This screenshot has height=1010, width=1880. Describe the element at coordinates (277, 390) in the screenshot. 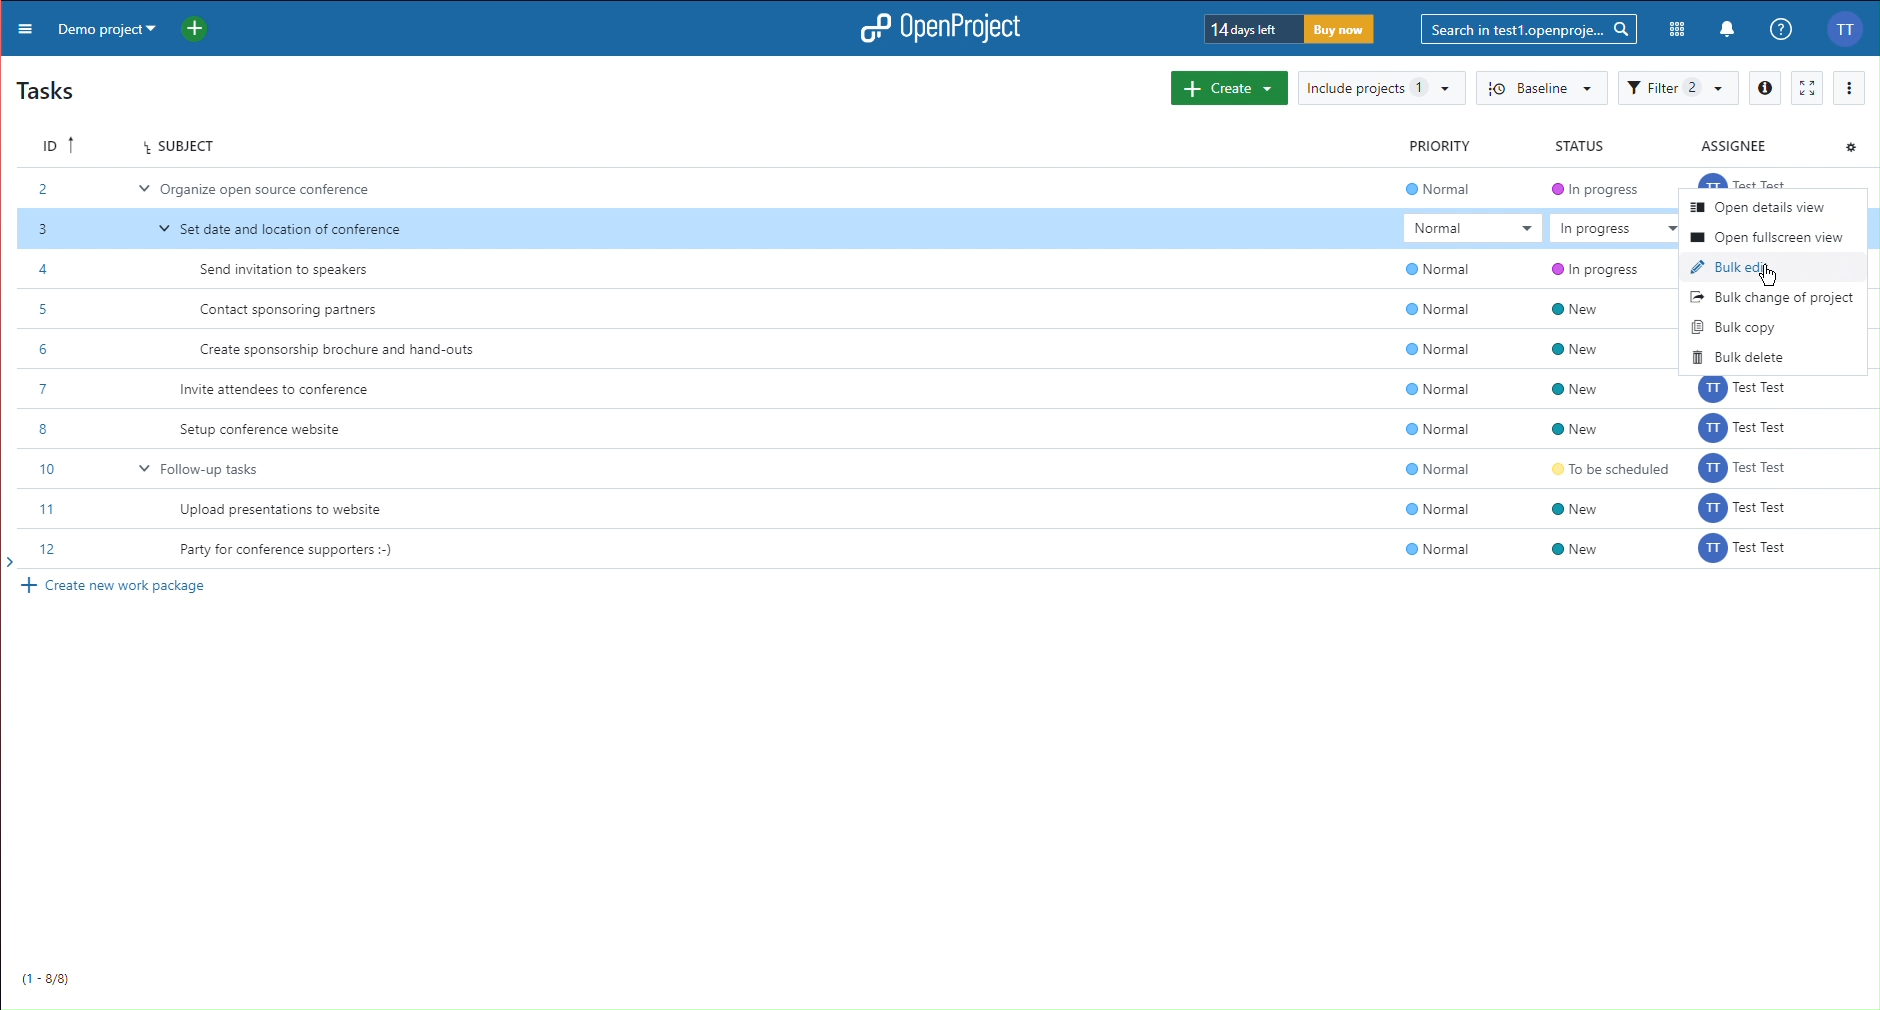

I see `Invite attendees to conference` at that location.